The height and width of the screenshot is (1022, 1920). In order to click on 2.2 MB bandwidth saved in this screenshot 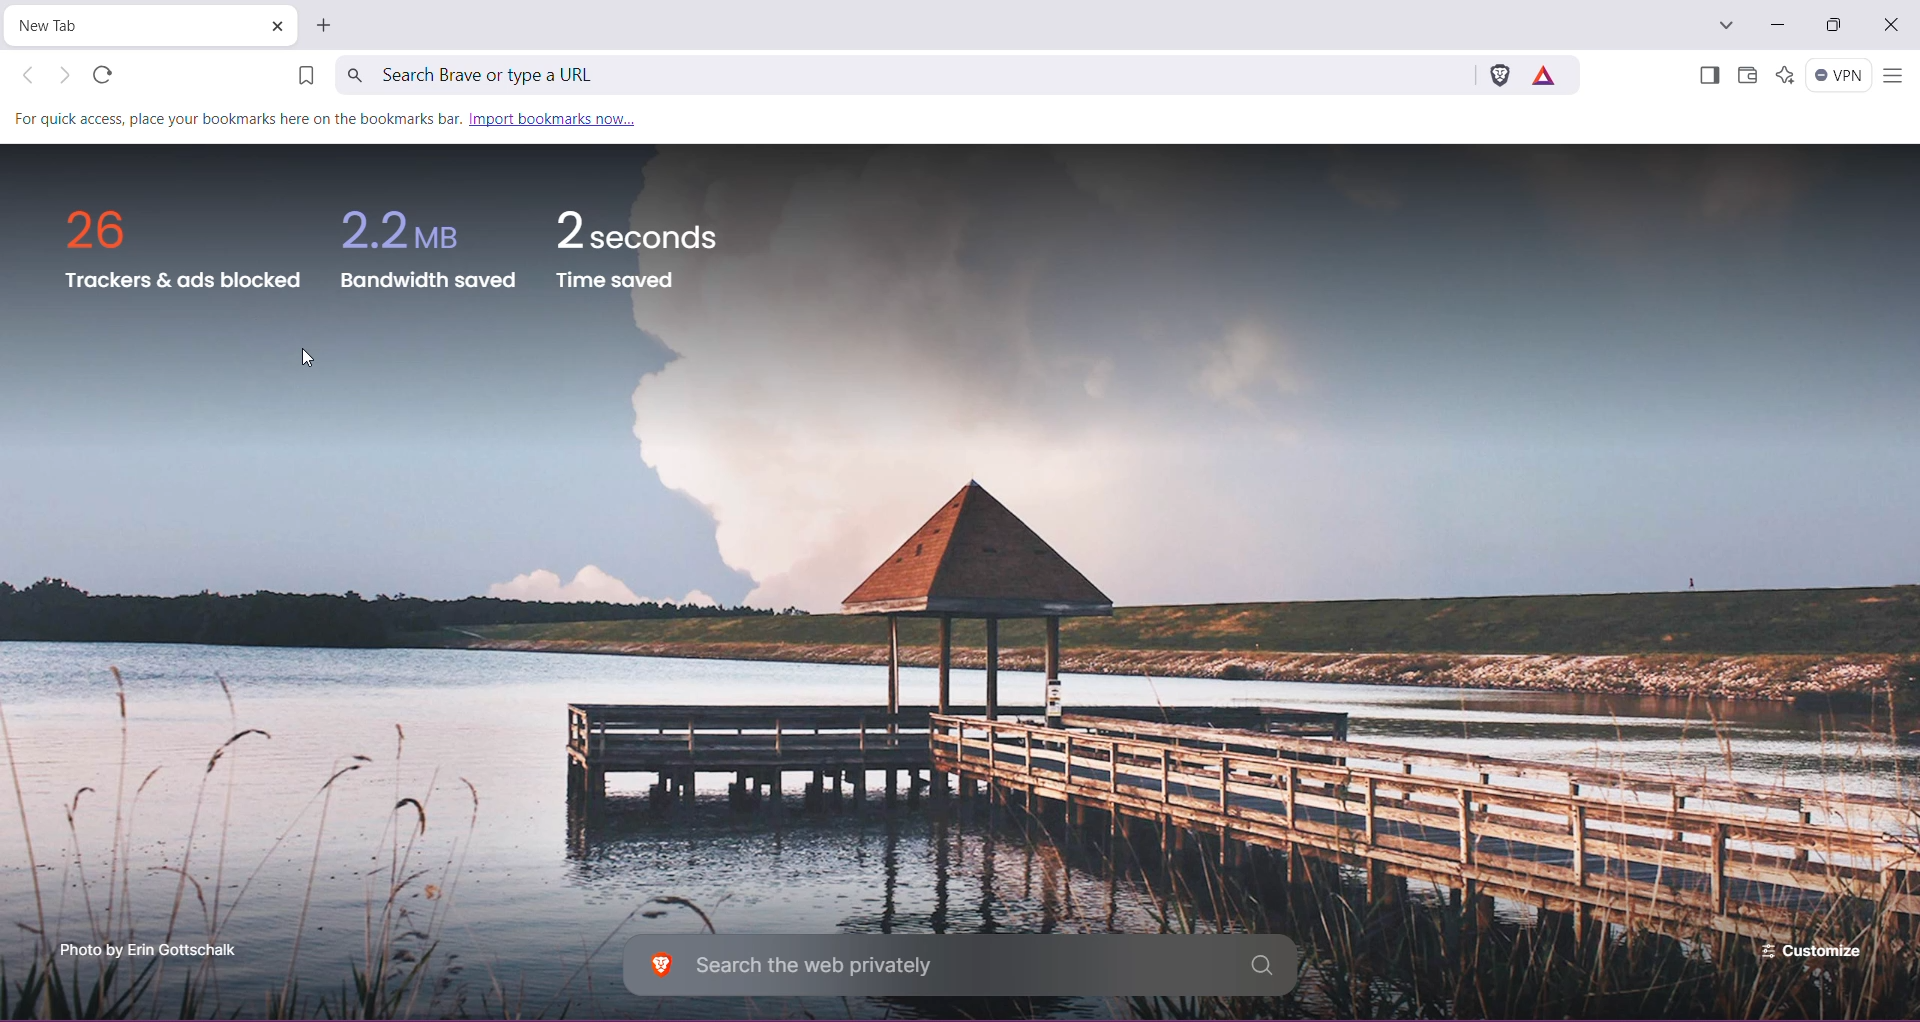, I will do `click(431, 250)`.